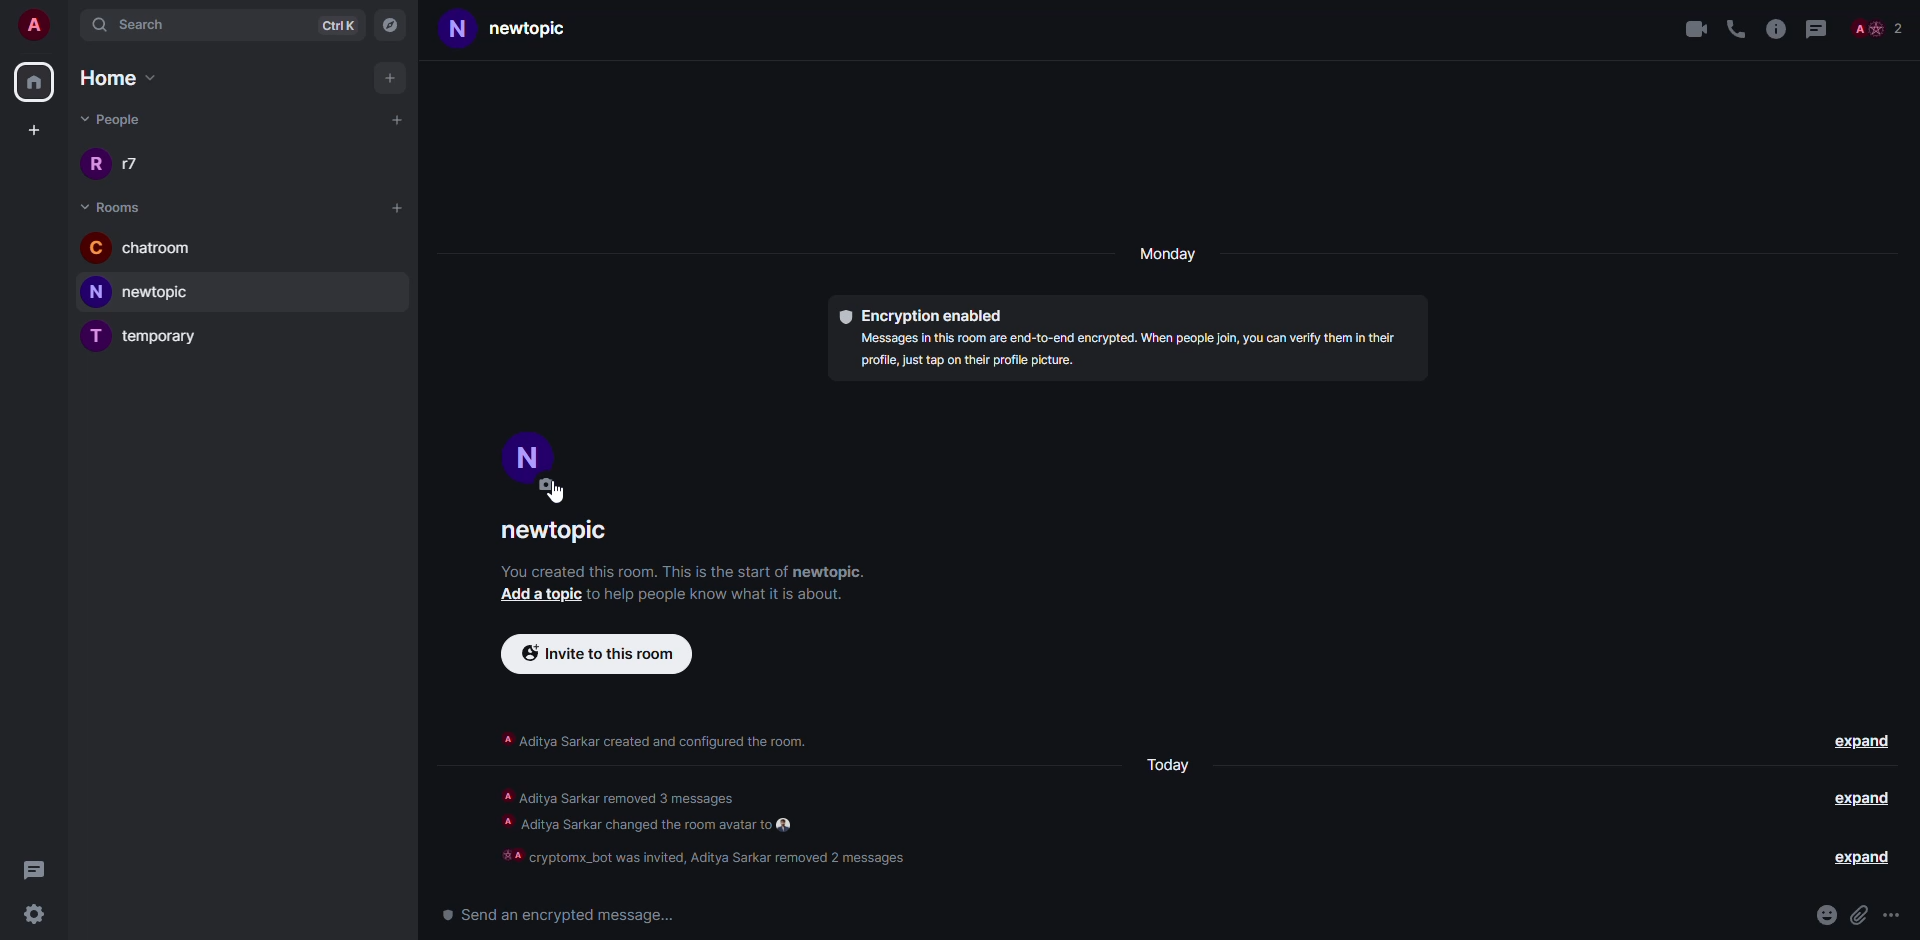 The width and height of the screenshot is (1920, 940). What do you see at coordinates (1690, 27) in the screenshot?
I see `video call` at bounding box center [1690, 27].